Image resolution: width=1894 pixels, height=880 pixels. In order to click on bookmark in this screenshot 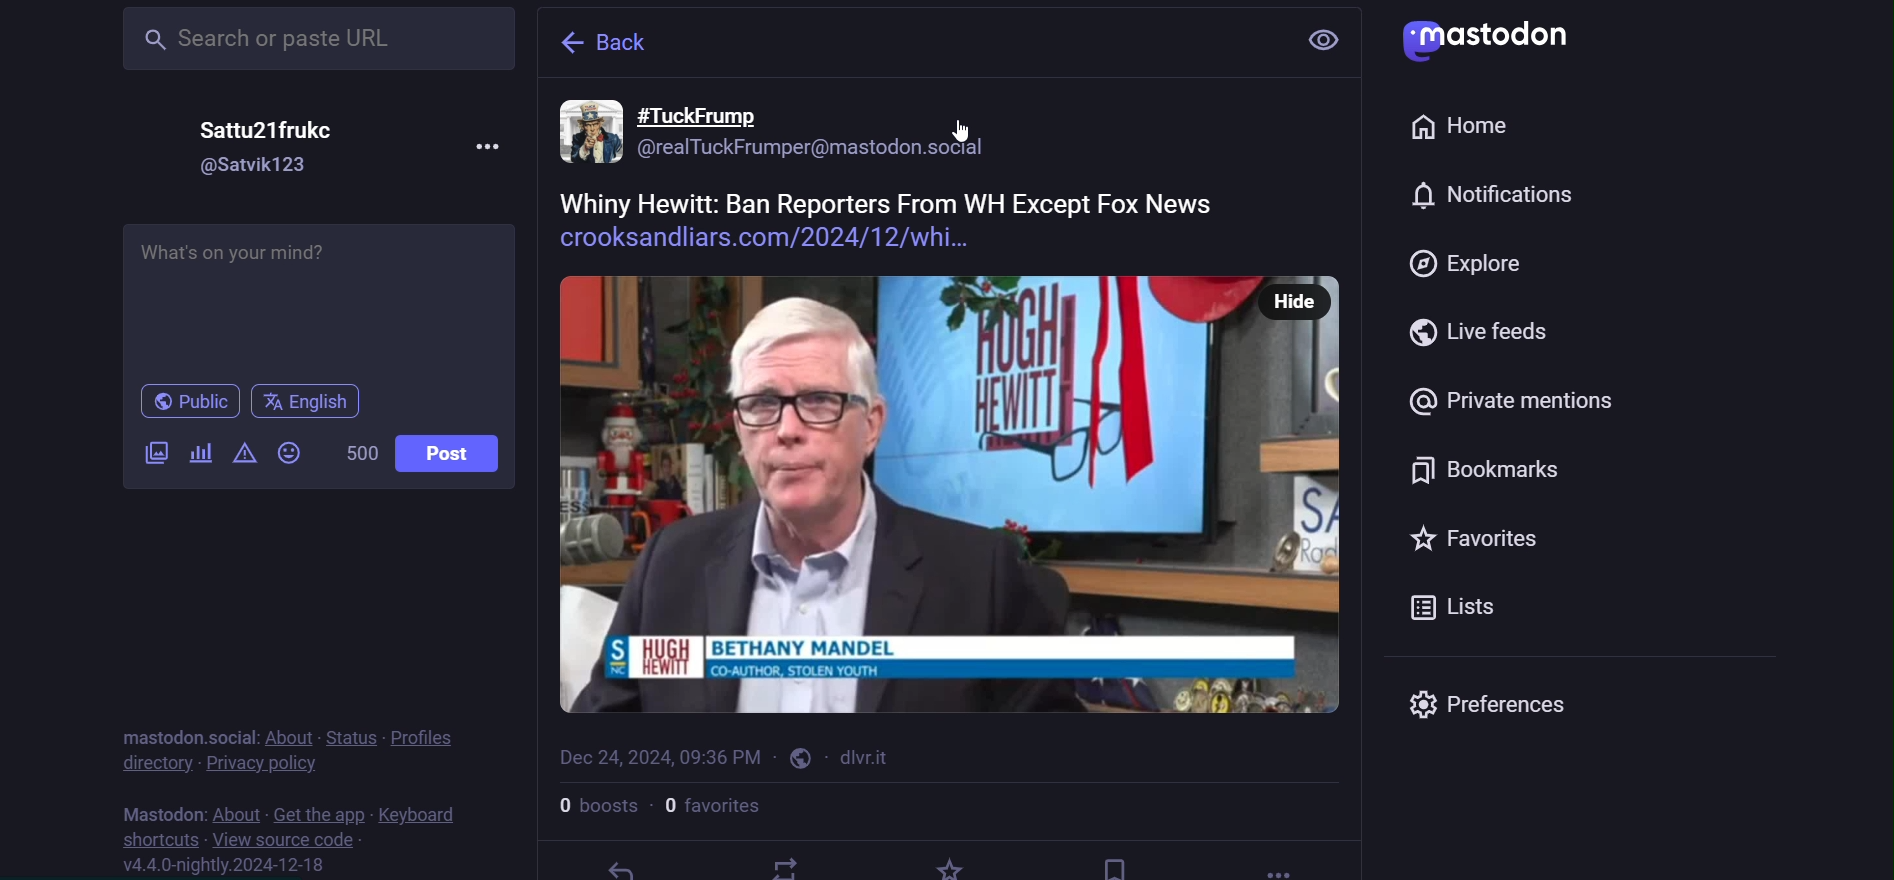, I will do `click(1487, 468)`.